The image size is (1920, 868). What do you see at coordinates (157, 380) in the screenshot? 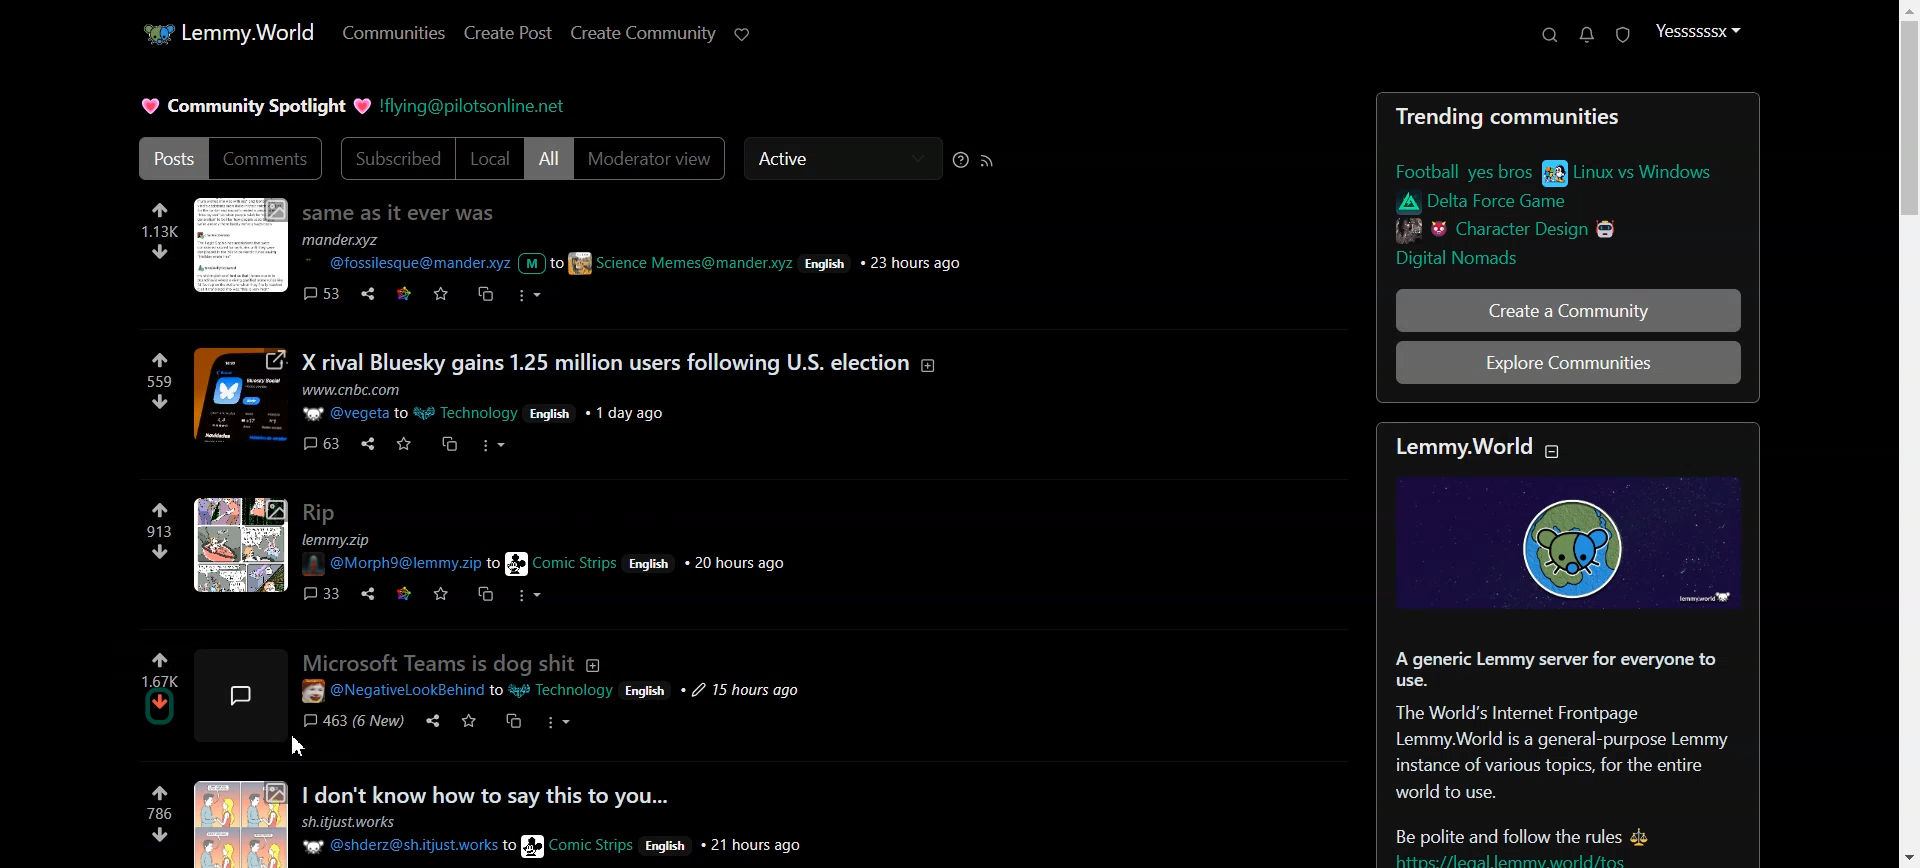
I see `559` at bounding box center [157, 380].